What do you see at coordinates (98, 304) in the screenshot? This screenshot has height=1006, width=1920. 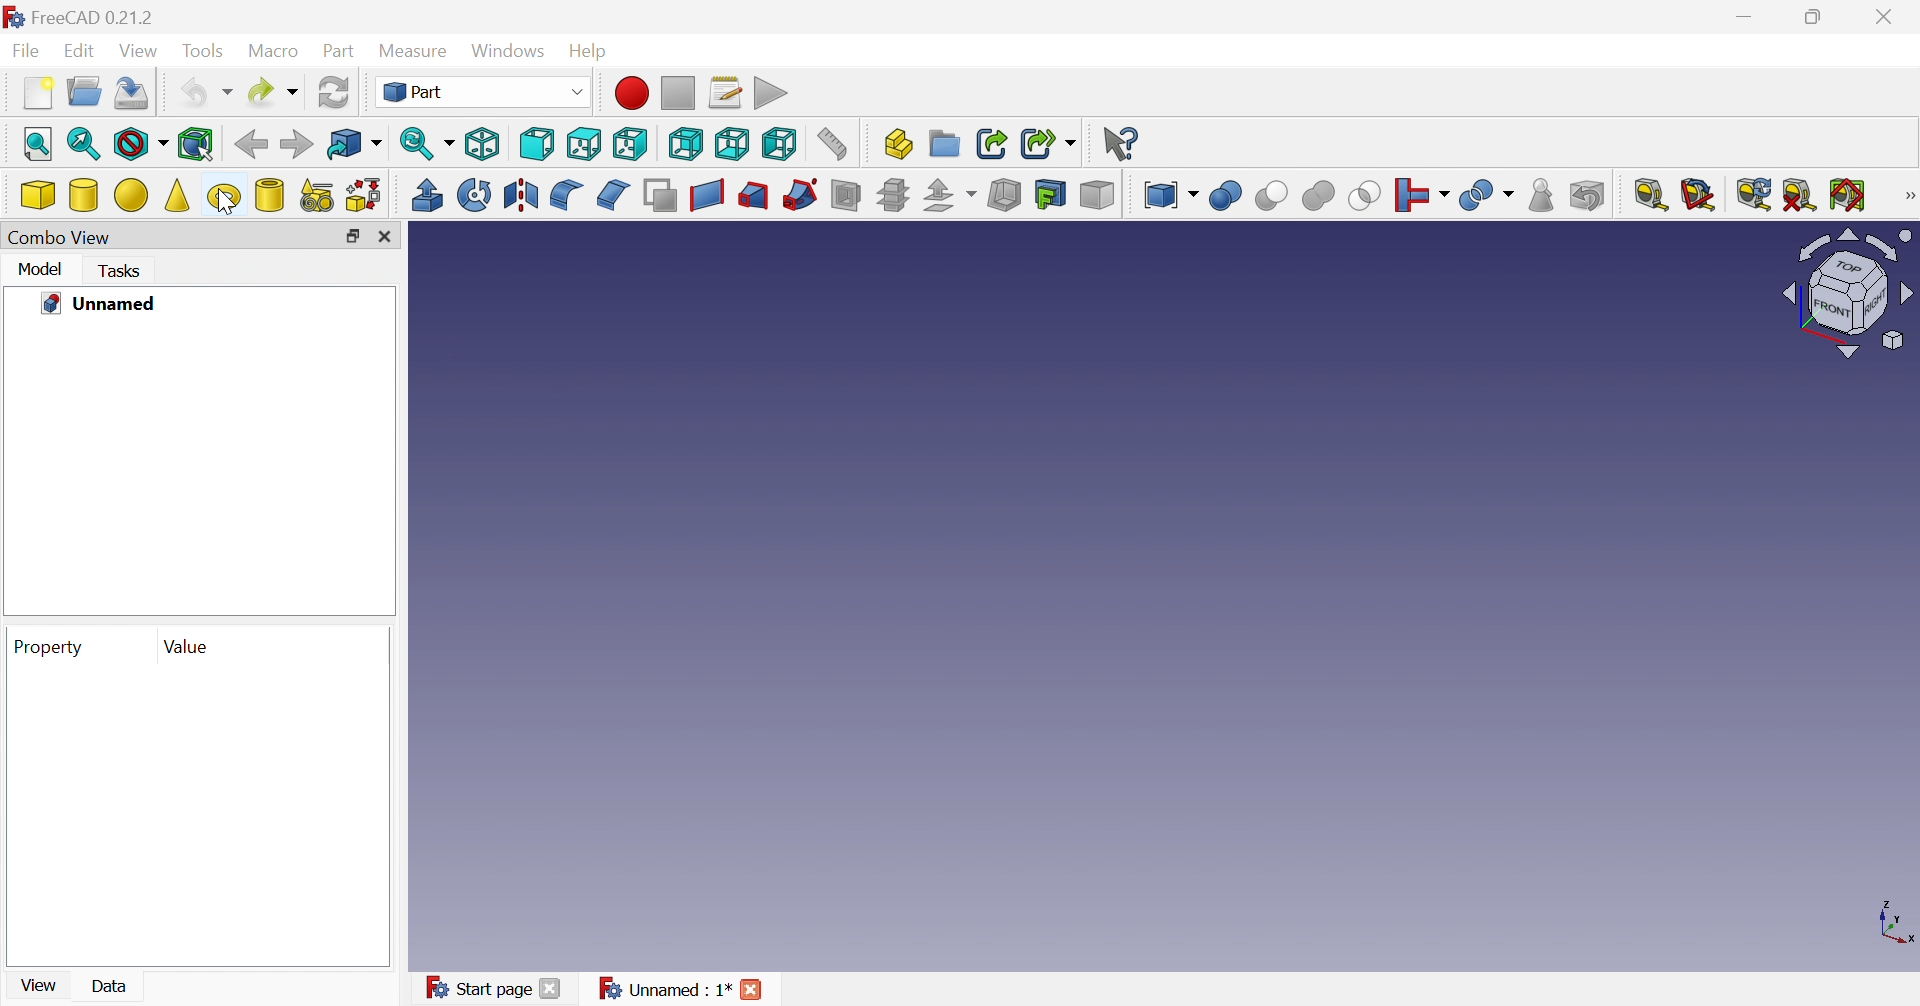 I see `Unnamed` at bounding box center [98, 304].